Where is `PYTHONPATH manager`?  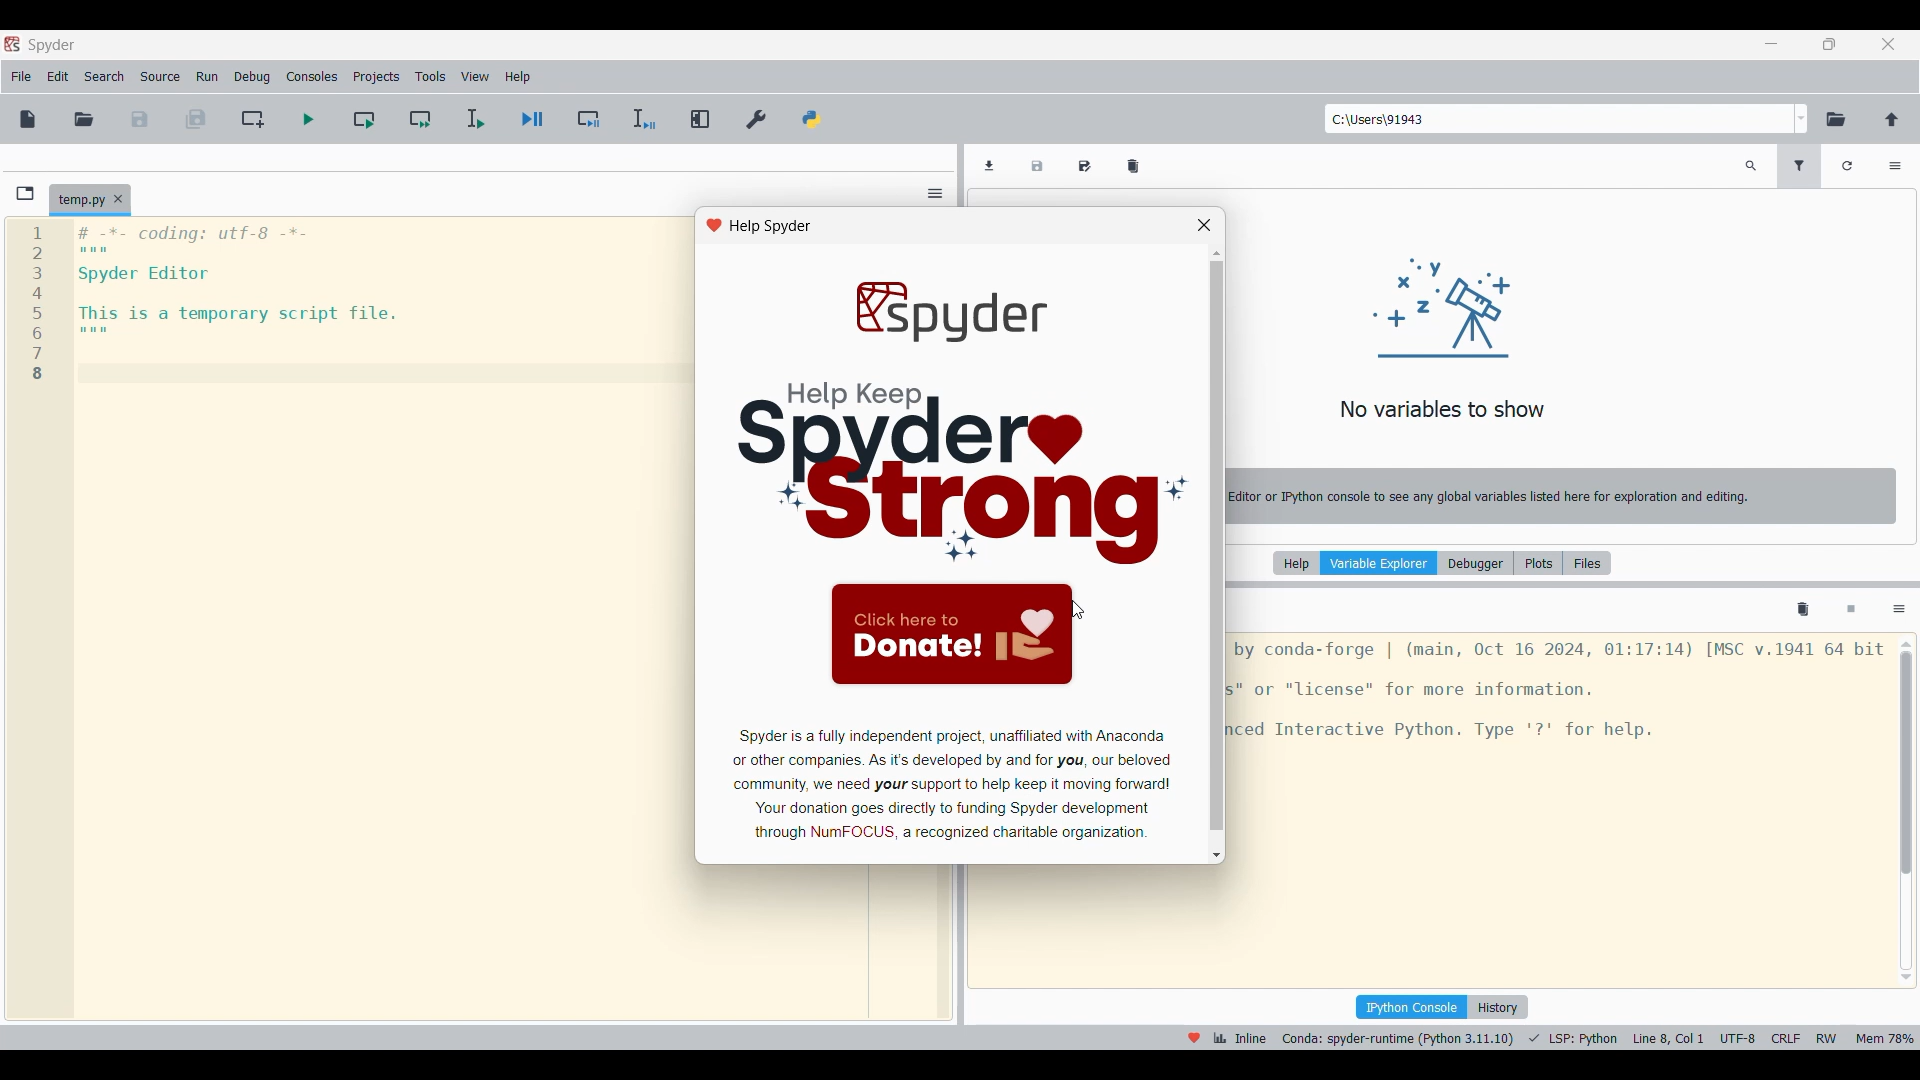 PYTHONPATH manager is located at coordinates (811, 116).